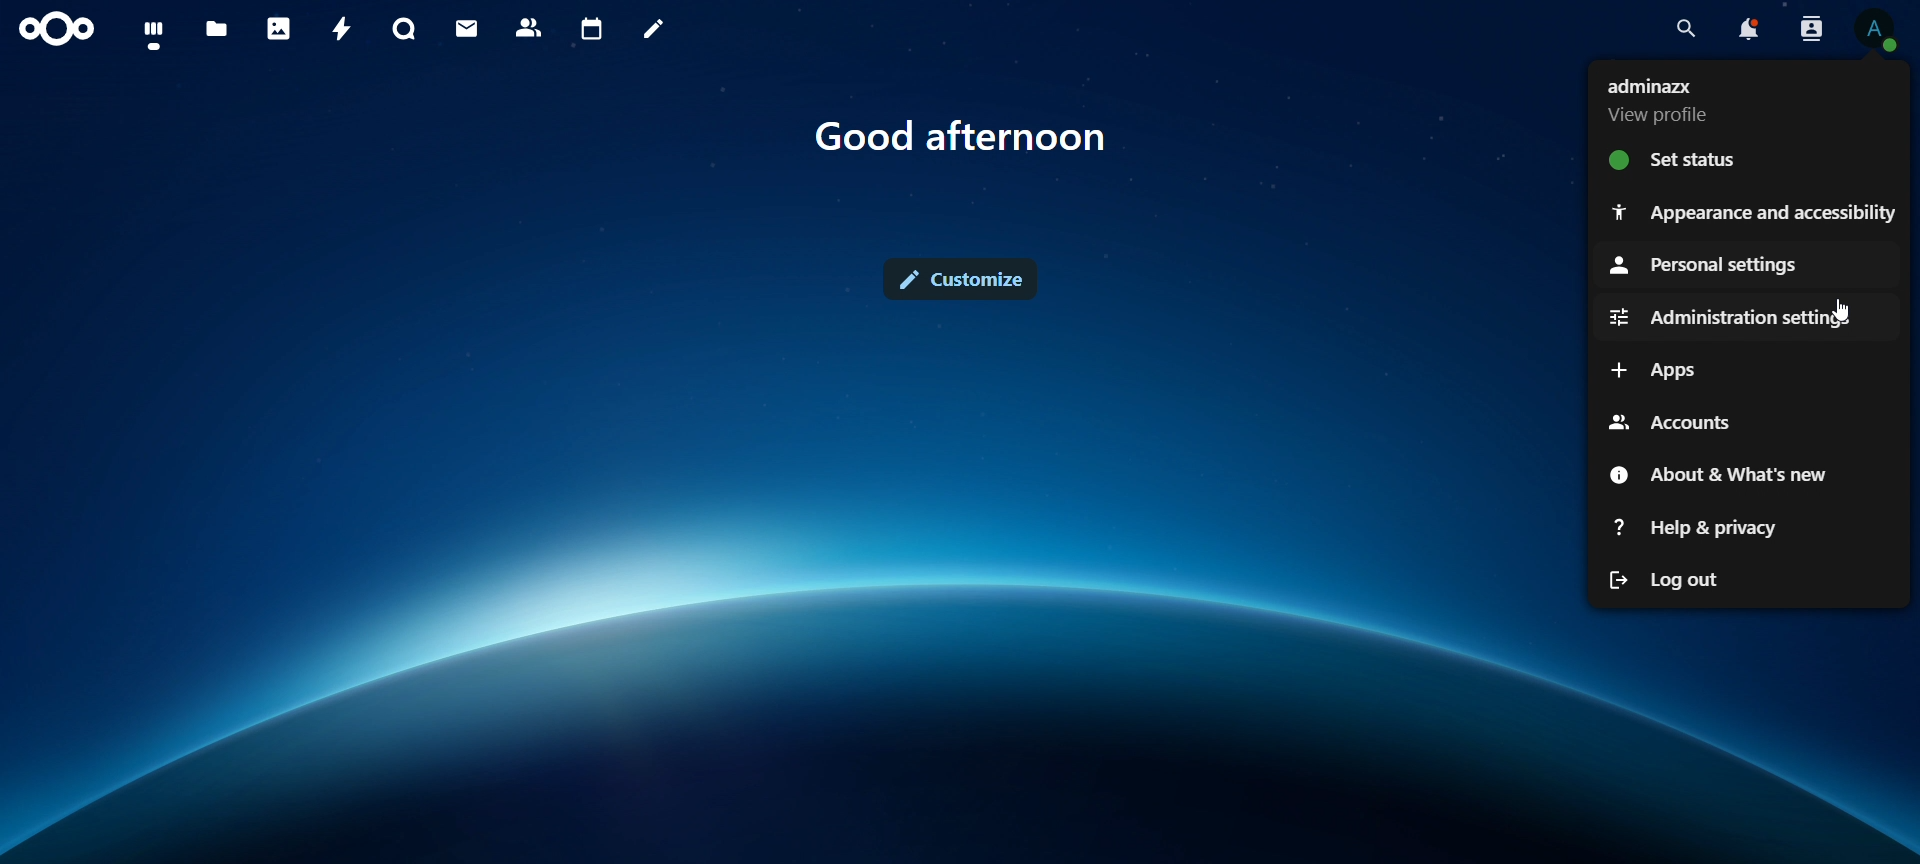  Describe the element at coordinates (343, 31) in the screenshot. I see `activity` at that location.